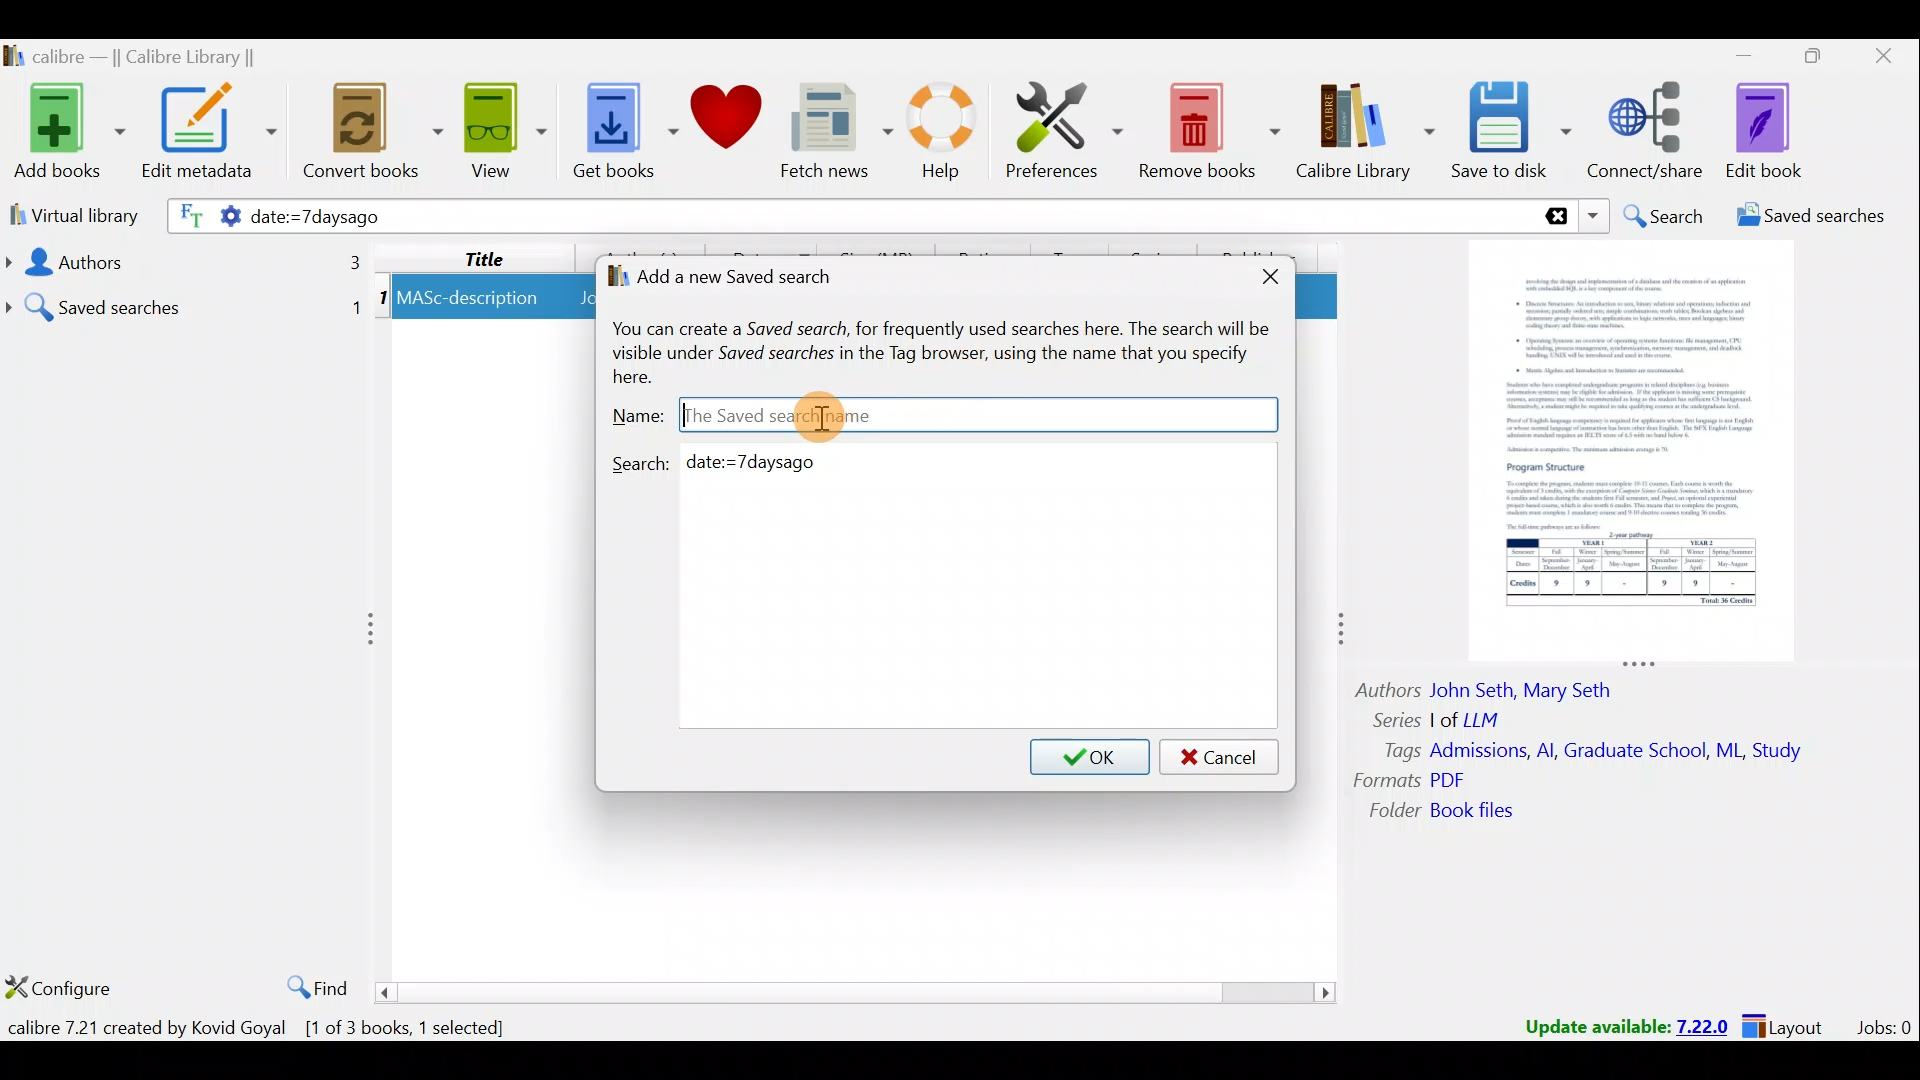 The height and width of the screenshot is (1080, 1920). Describe the element at coordinates (469, 301) in the screenshot. I see `MASc-description` at that location.